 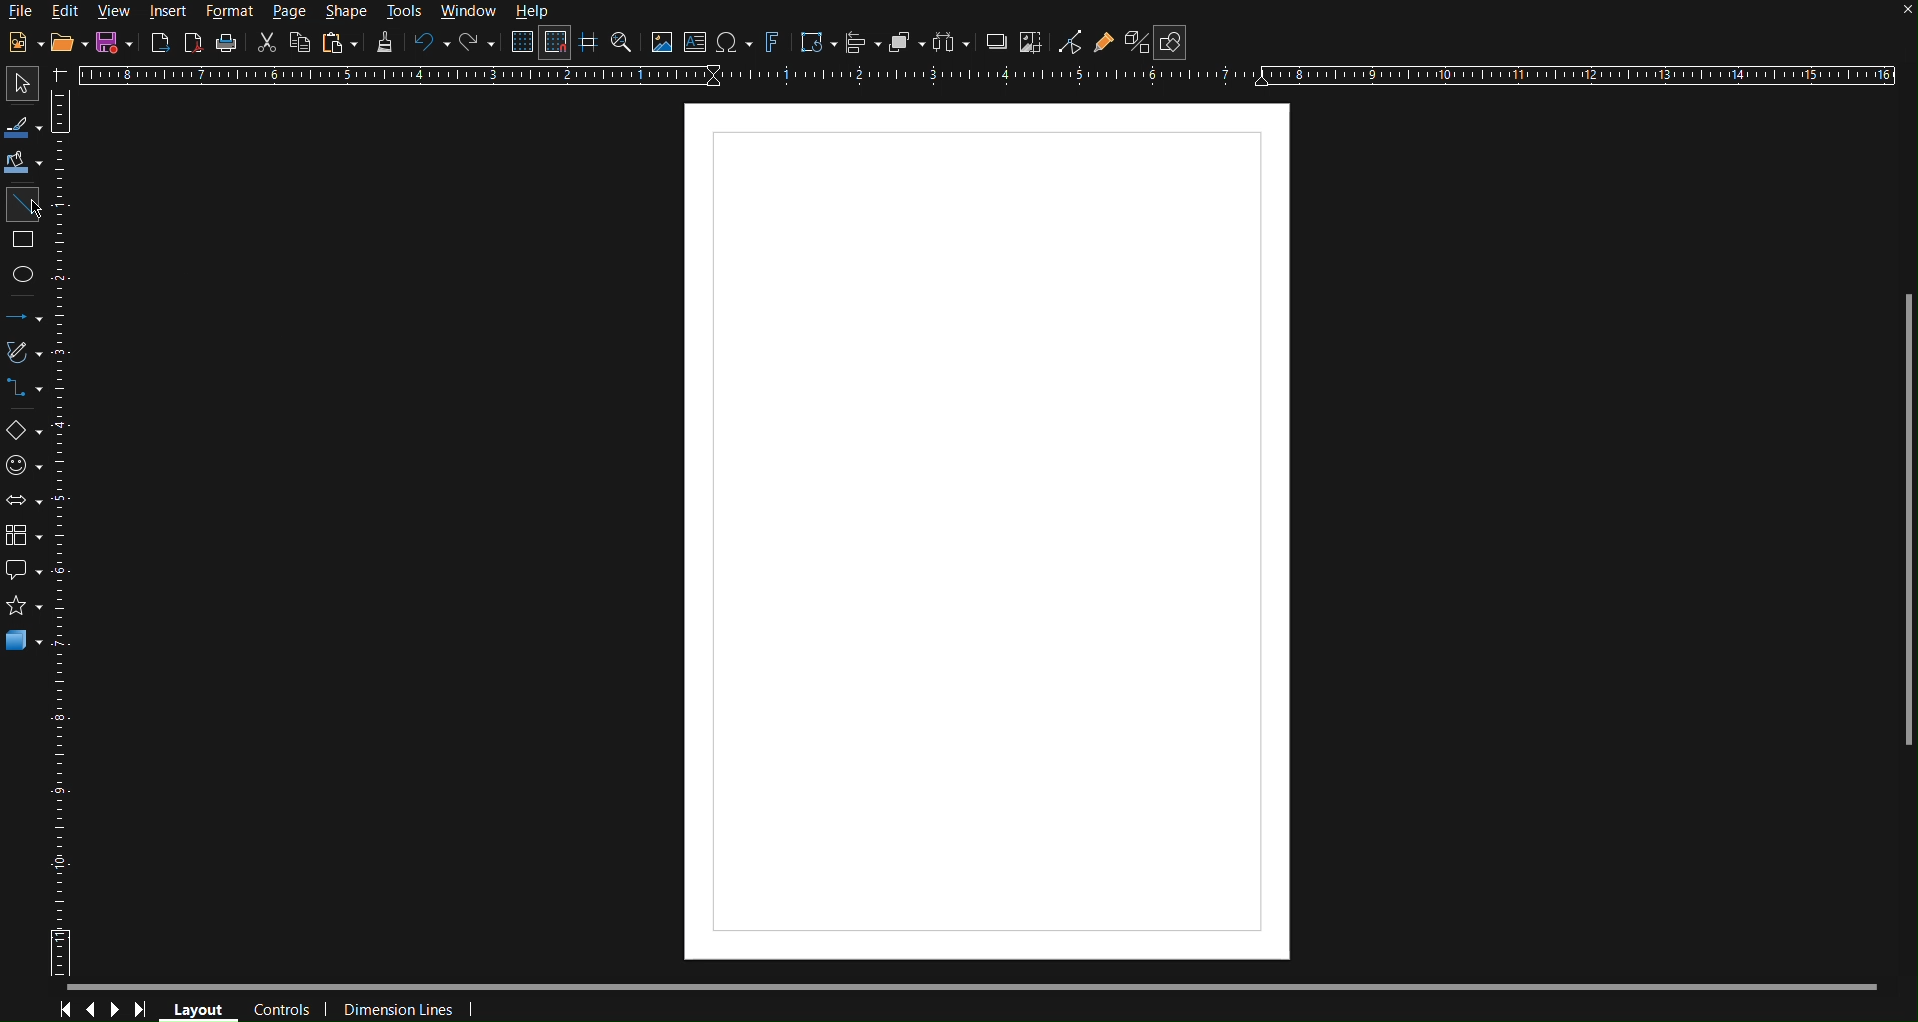 What do you see at coordinates (23, 465) in the screenshot?
I see `Symbol Shapes` at bounding box center [23, 465].